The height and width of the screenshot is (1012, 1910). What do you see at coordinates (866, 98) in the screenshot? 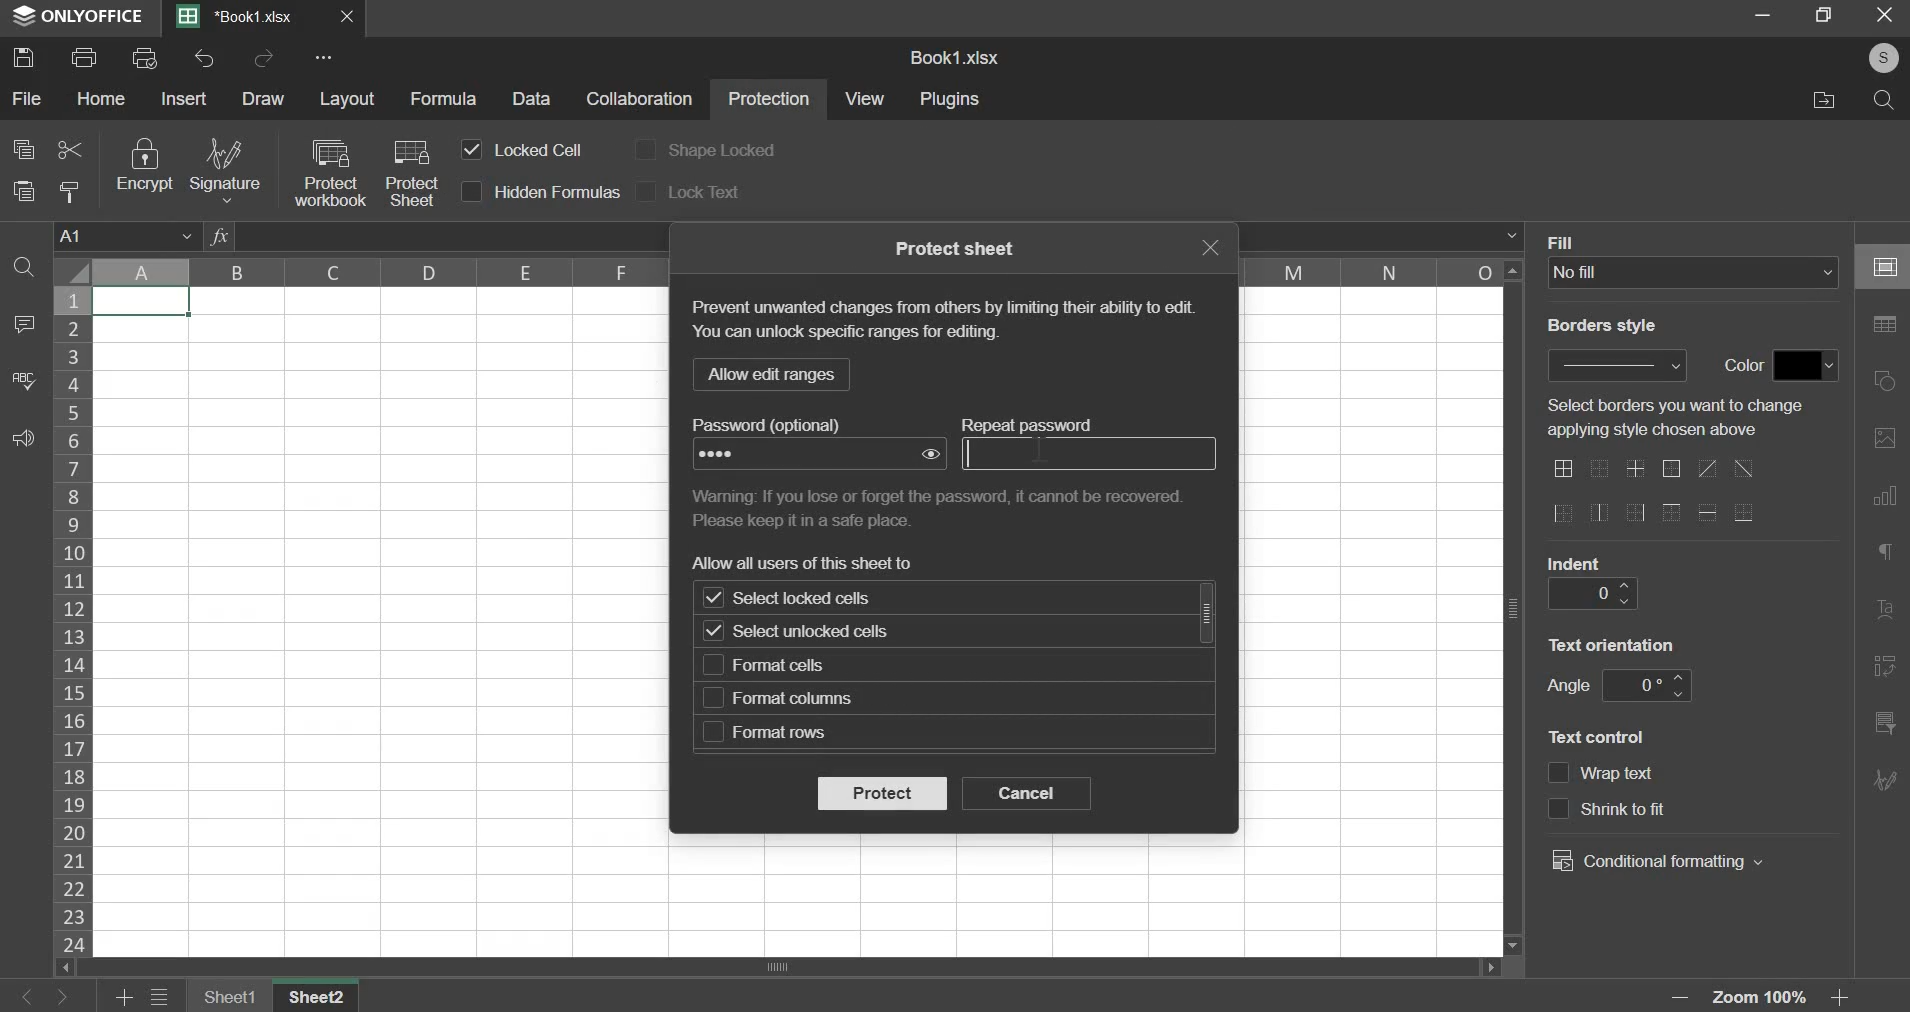
I see `view` at bounding box center [866, 98].